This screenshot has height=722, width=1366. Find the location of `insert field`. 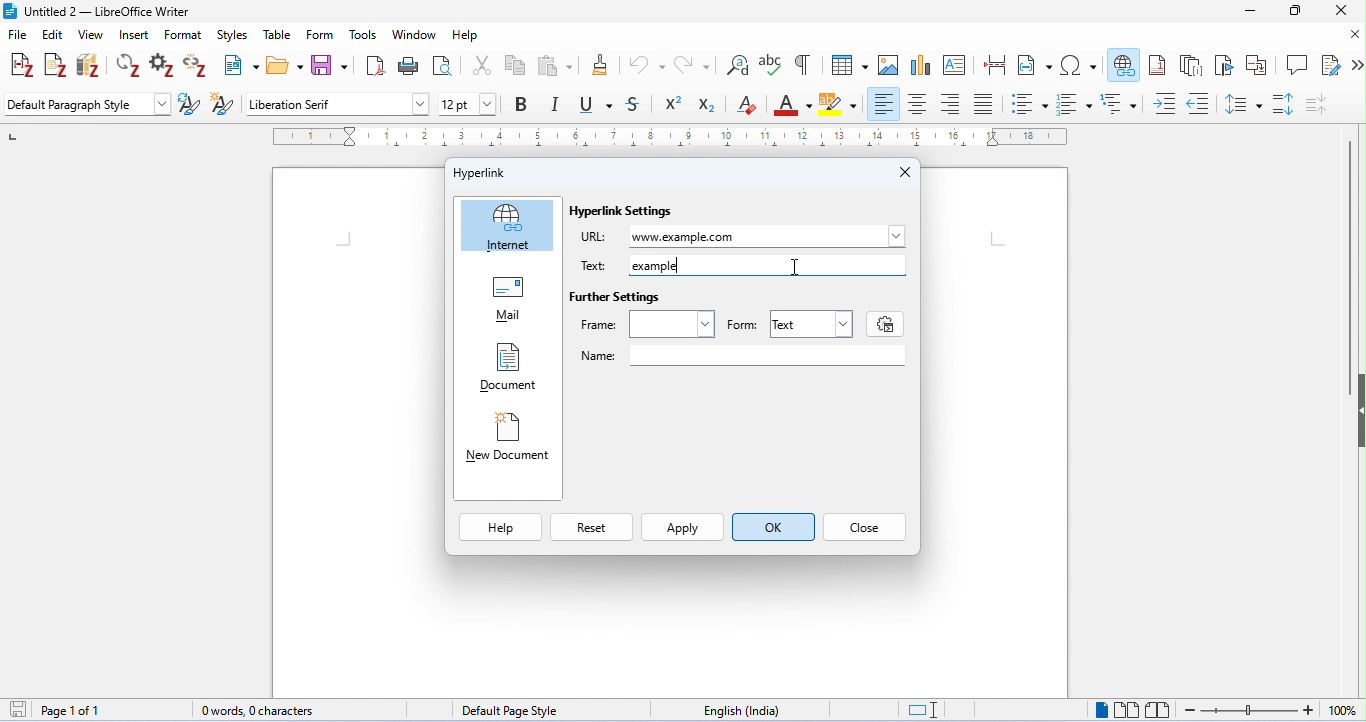

insert field is located at coordinates (1036, 64).